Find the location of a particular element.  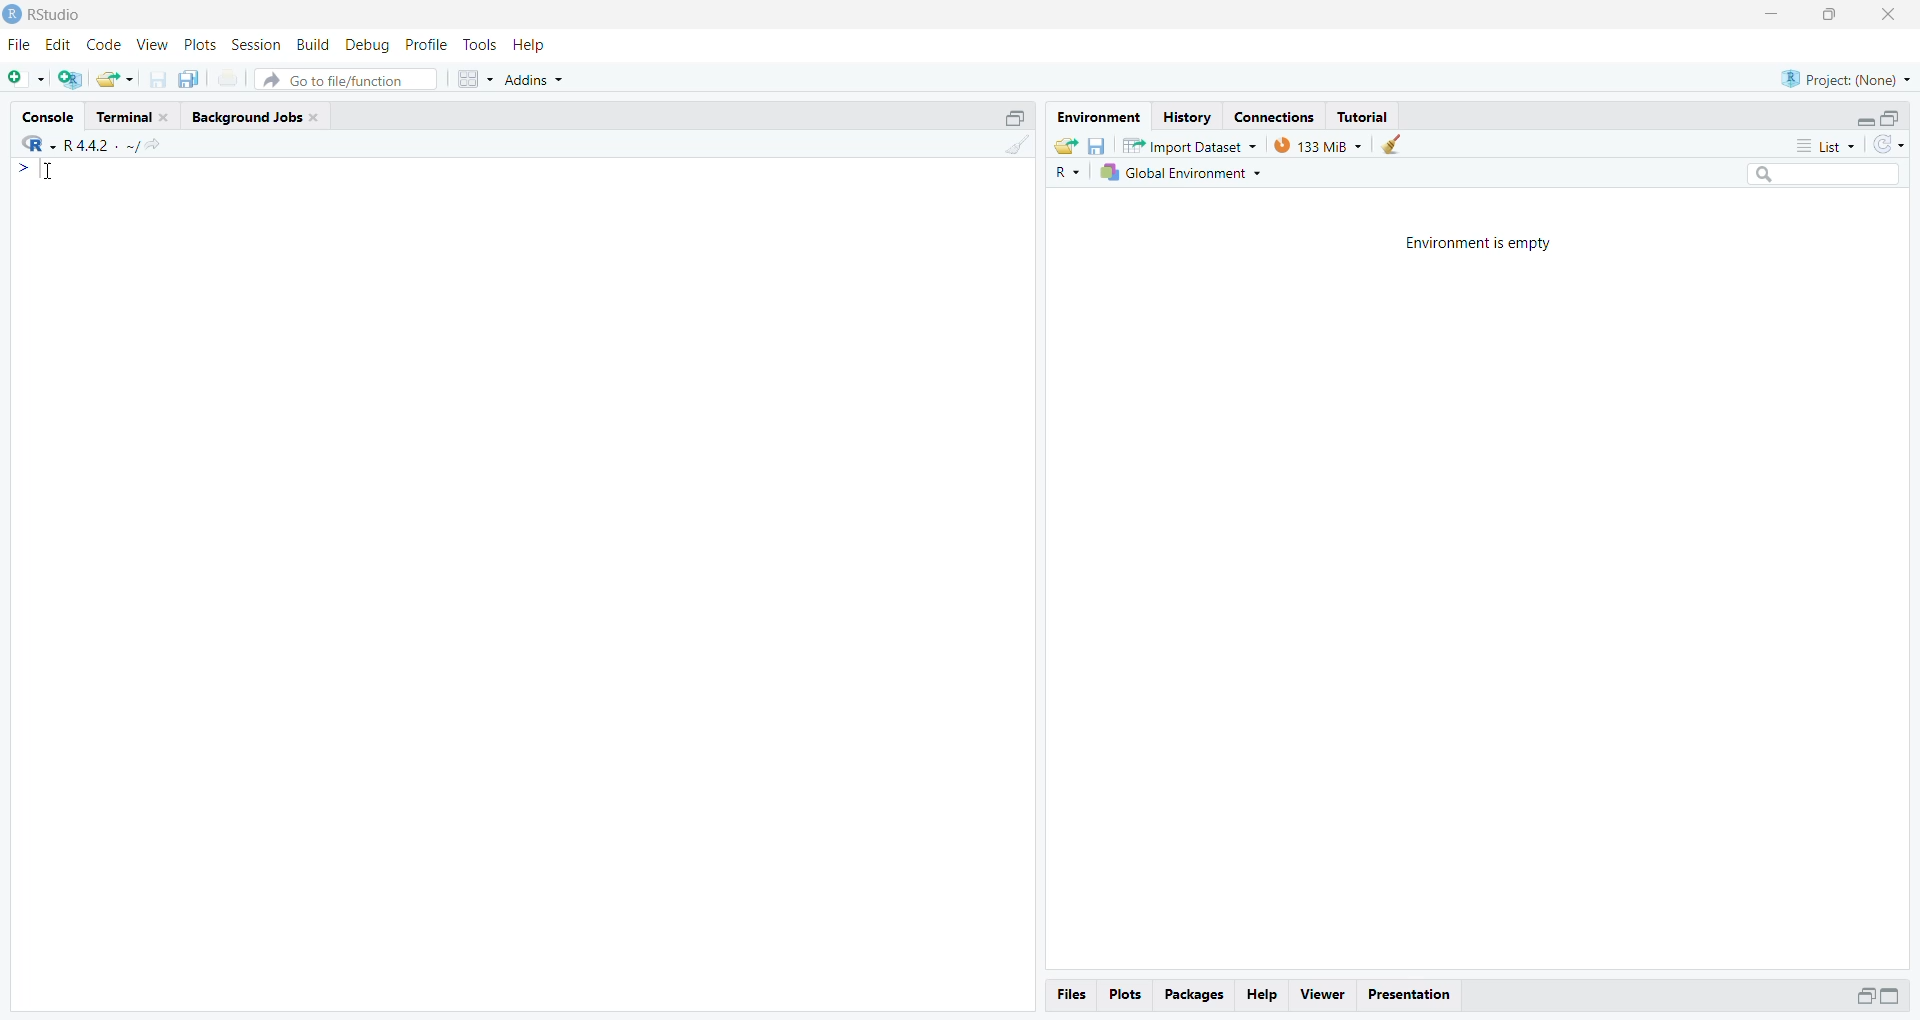

Build is located at coordinates (314, 44).